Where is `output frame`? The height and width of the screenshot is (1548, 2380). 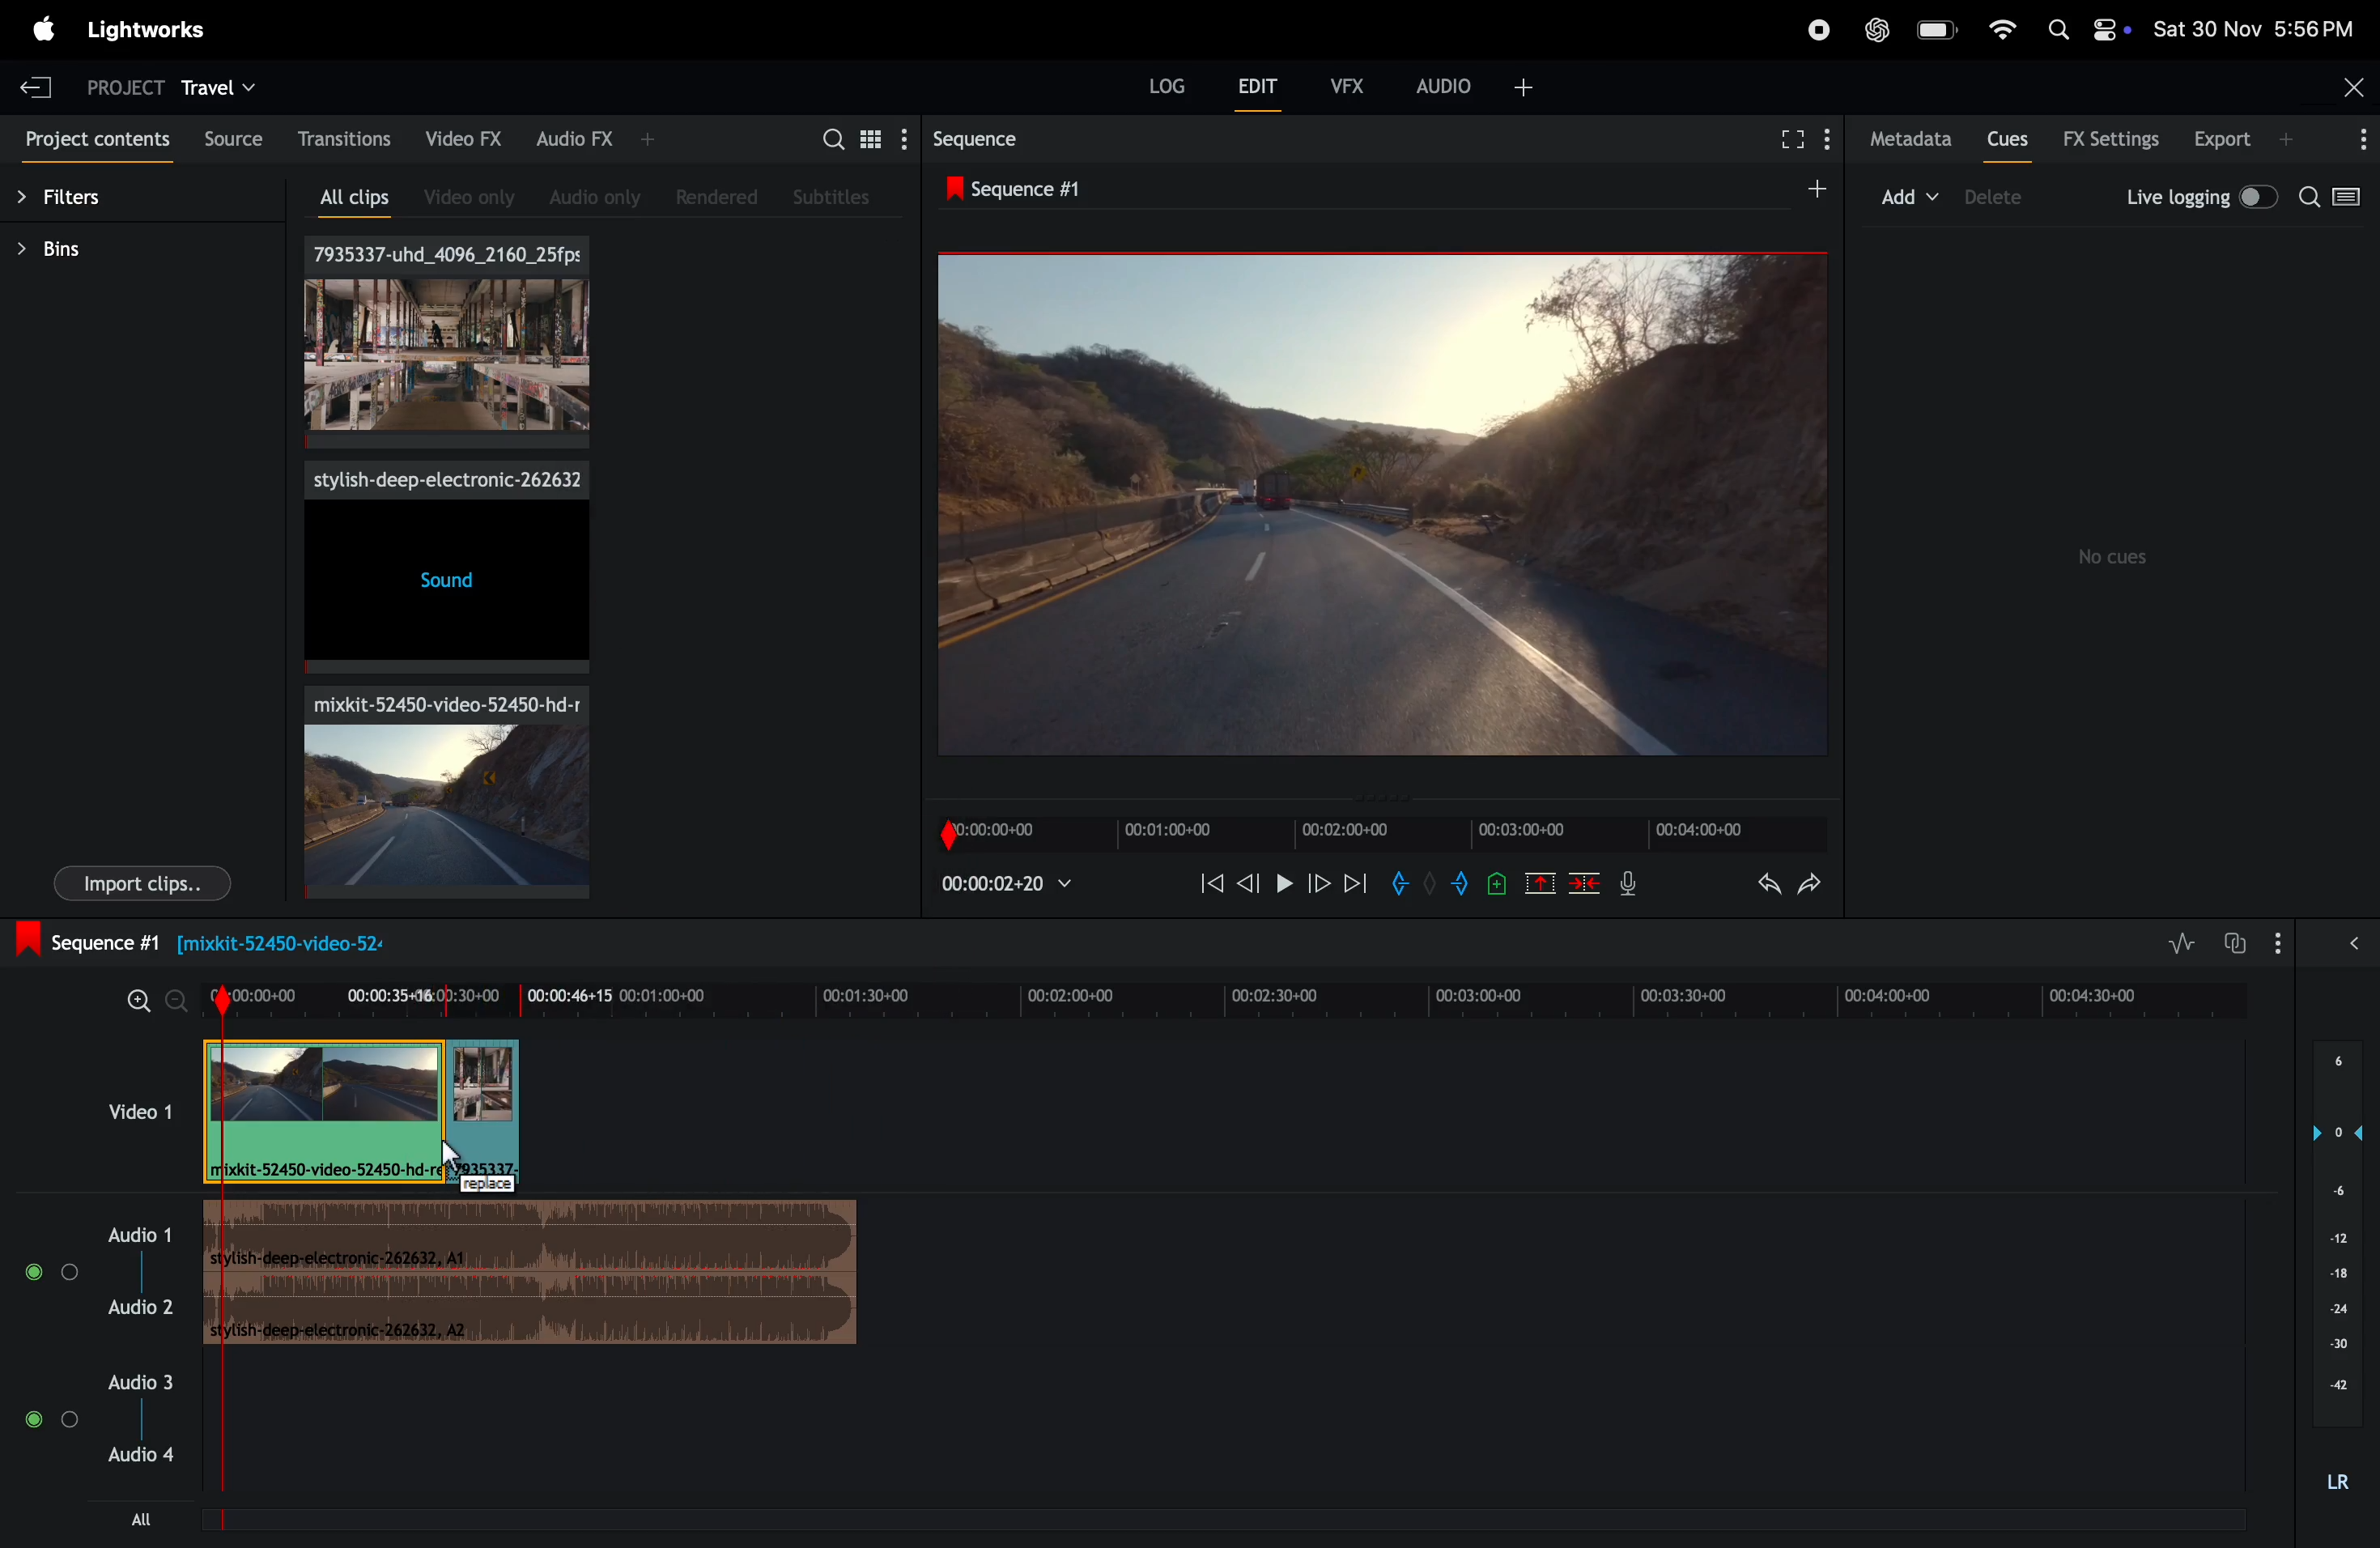
output frame is located at coordinates (1379, 503).